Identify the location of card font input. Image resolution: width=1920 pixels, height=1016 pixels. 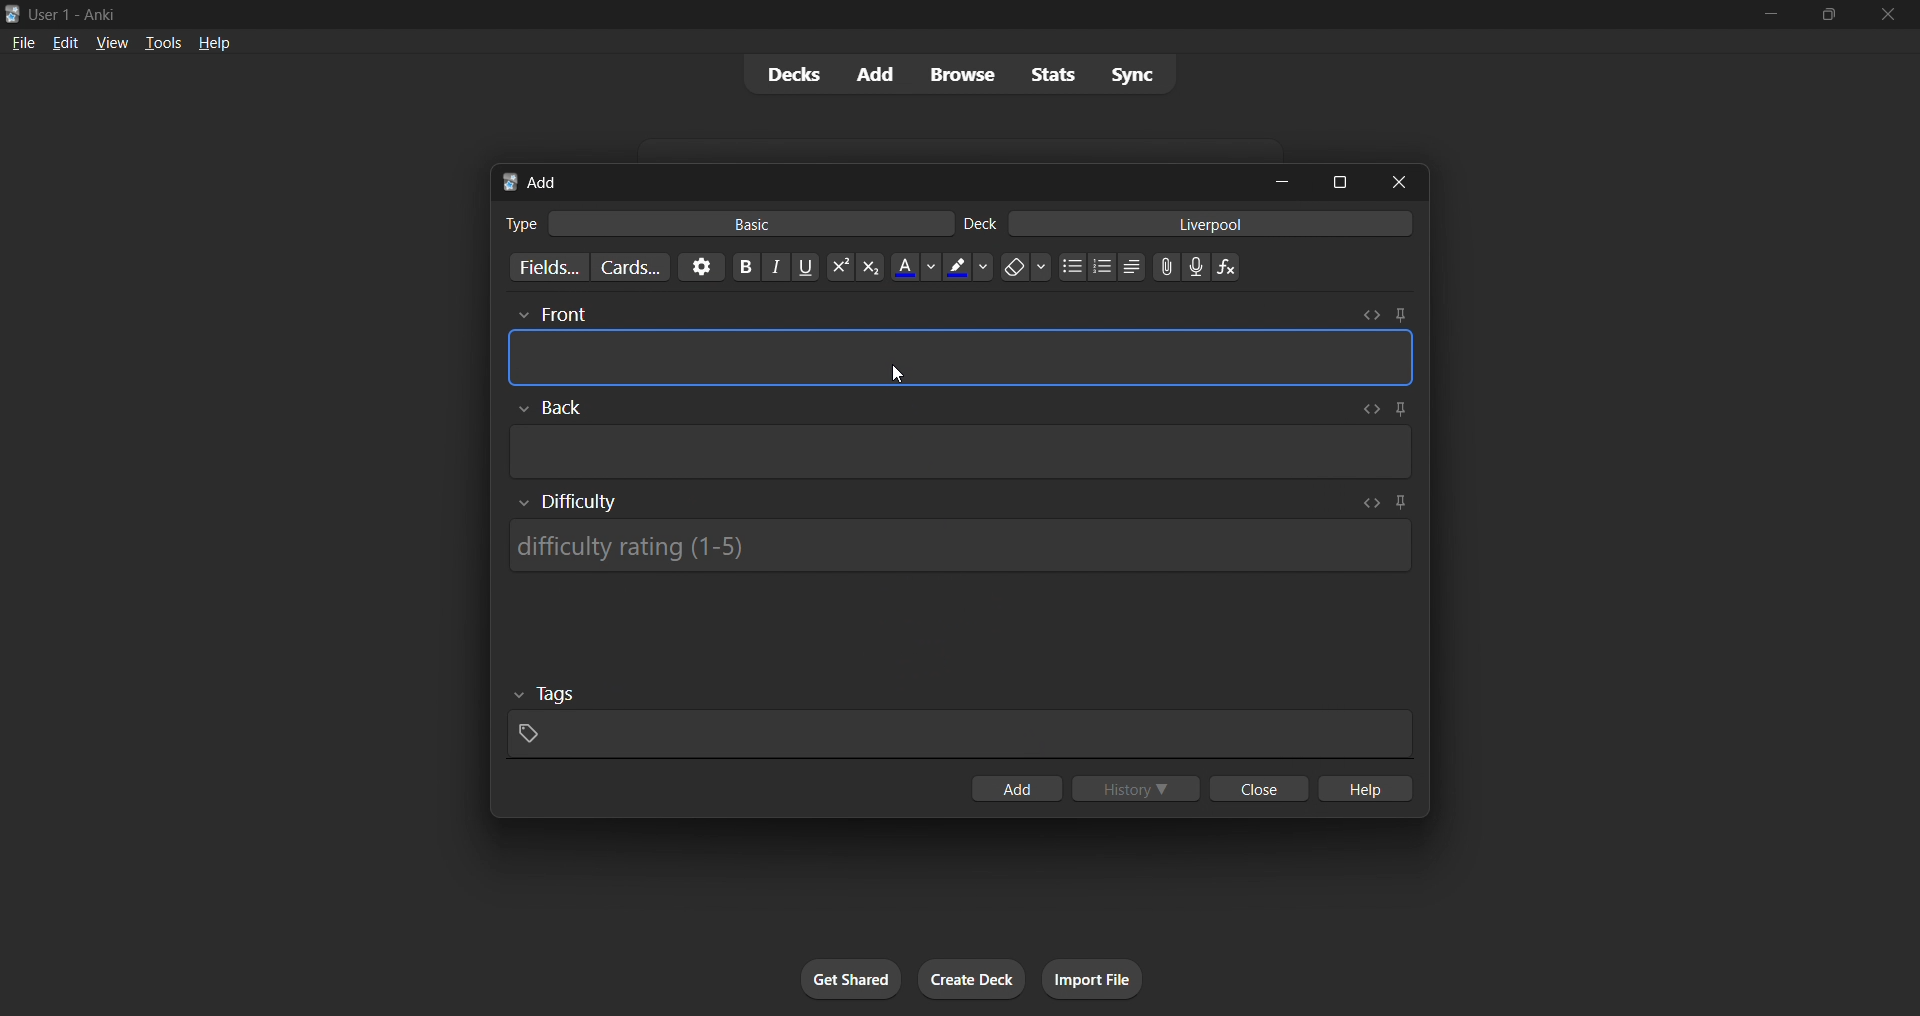
(961, 358).